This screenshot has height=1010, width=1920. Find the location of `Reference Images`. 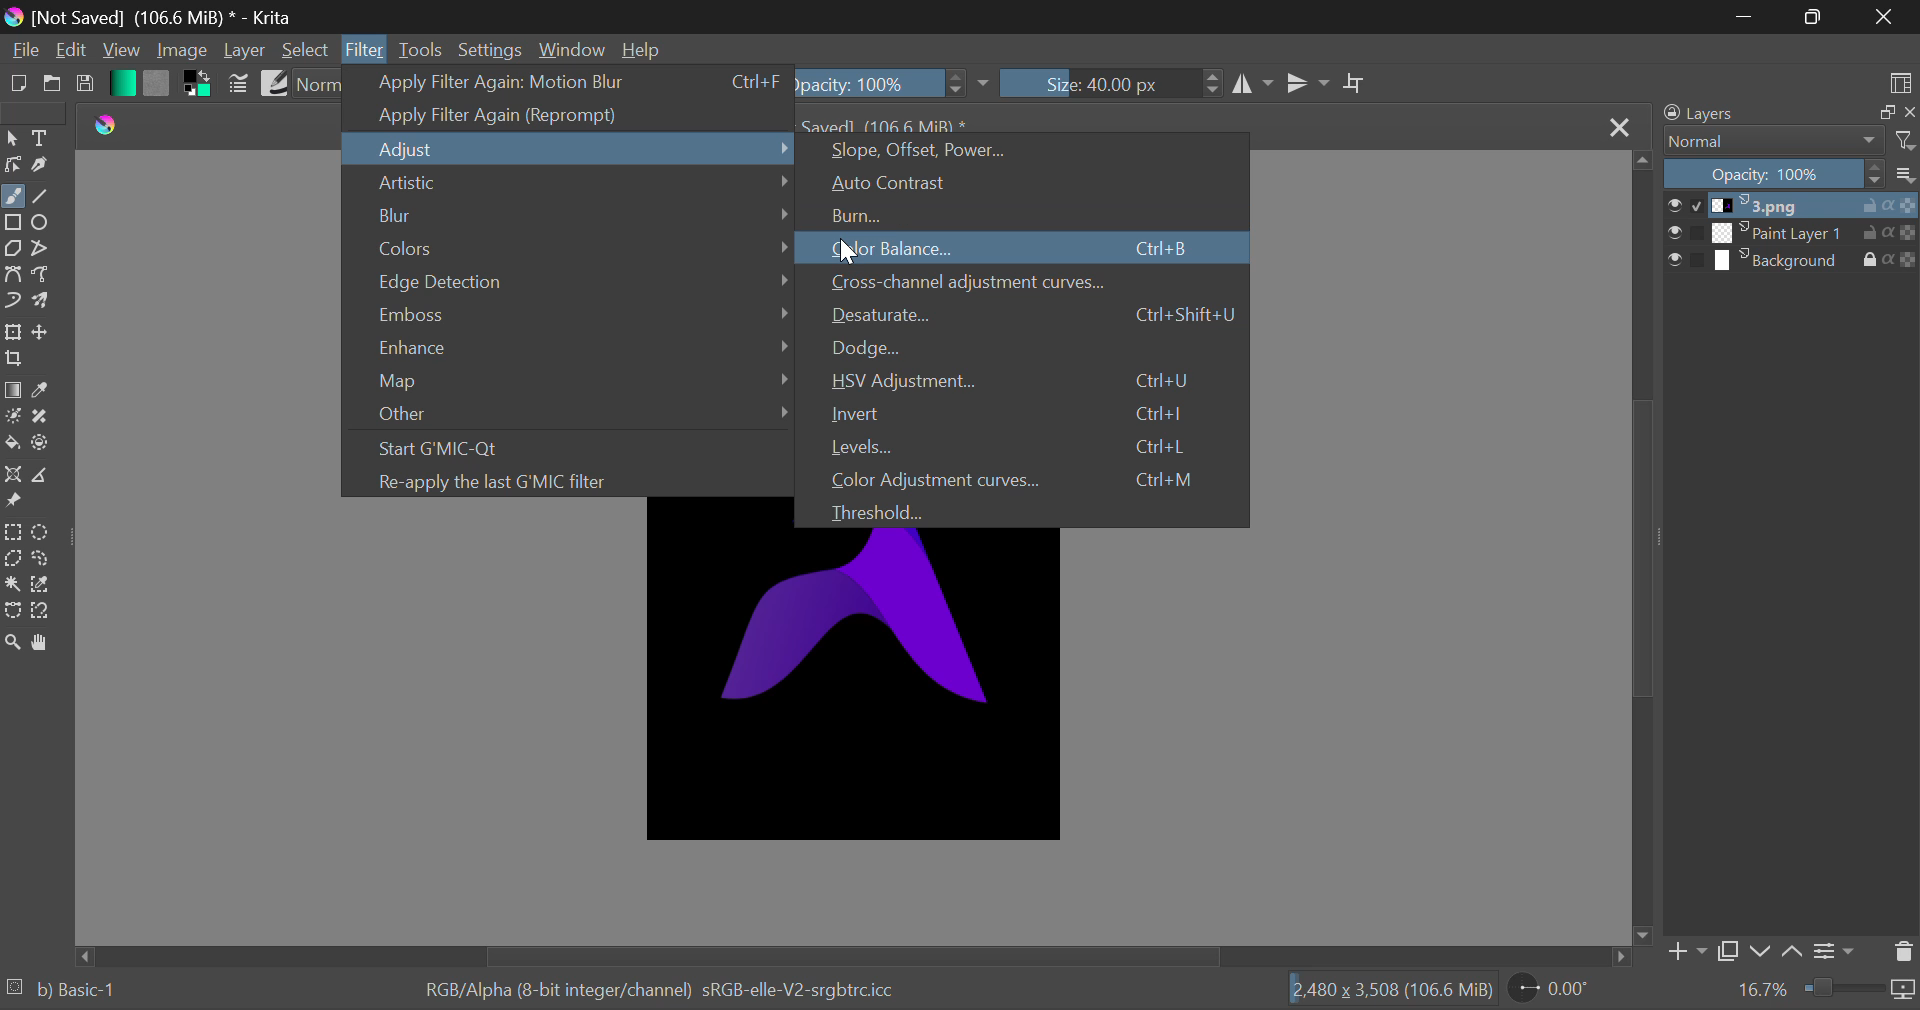

Reference Images is located at coordinates (16, 504).